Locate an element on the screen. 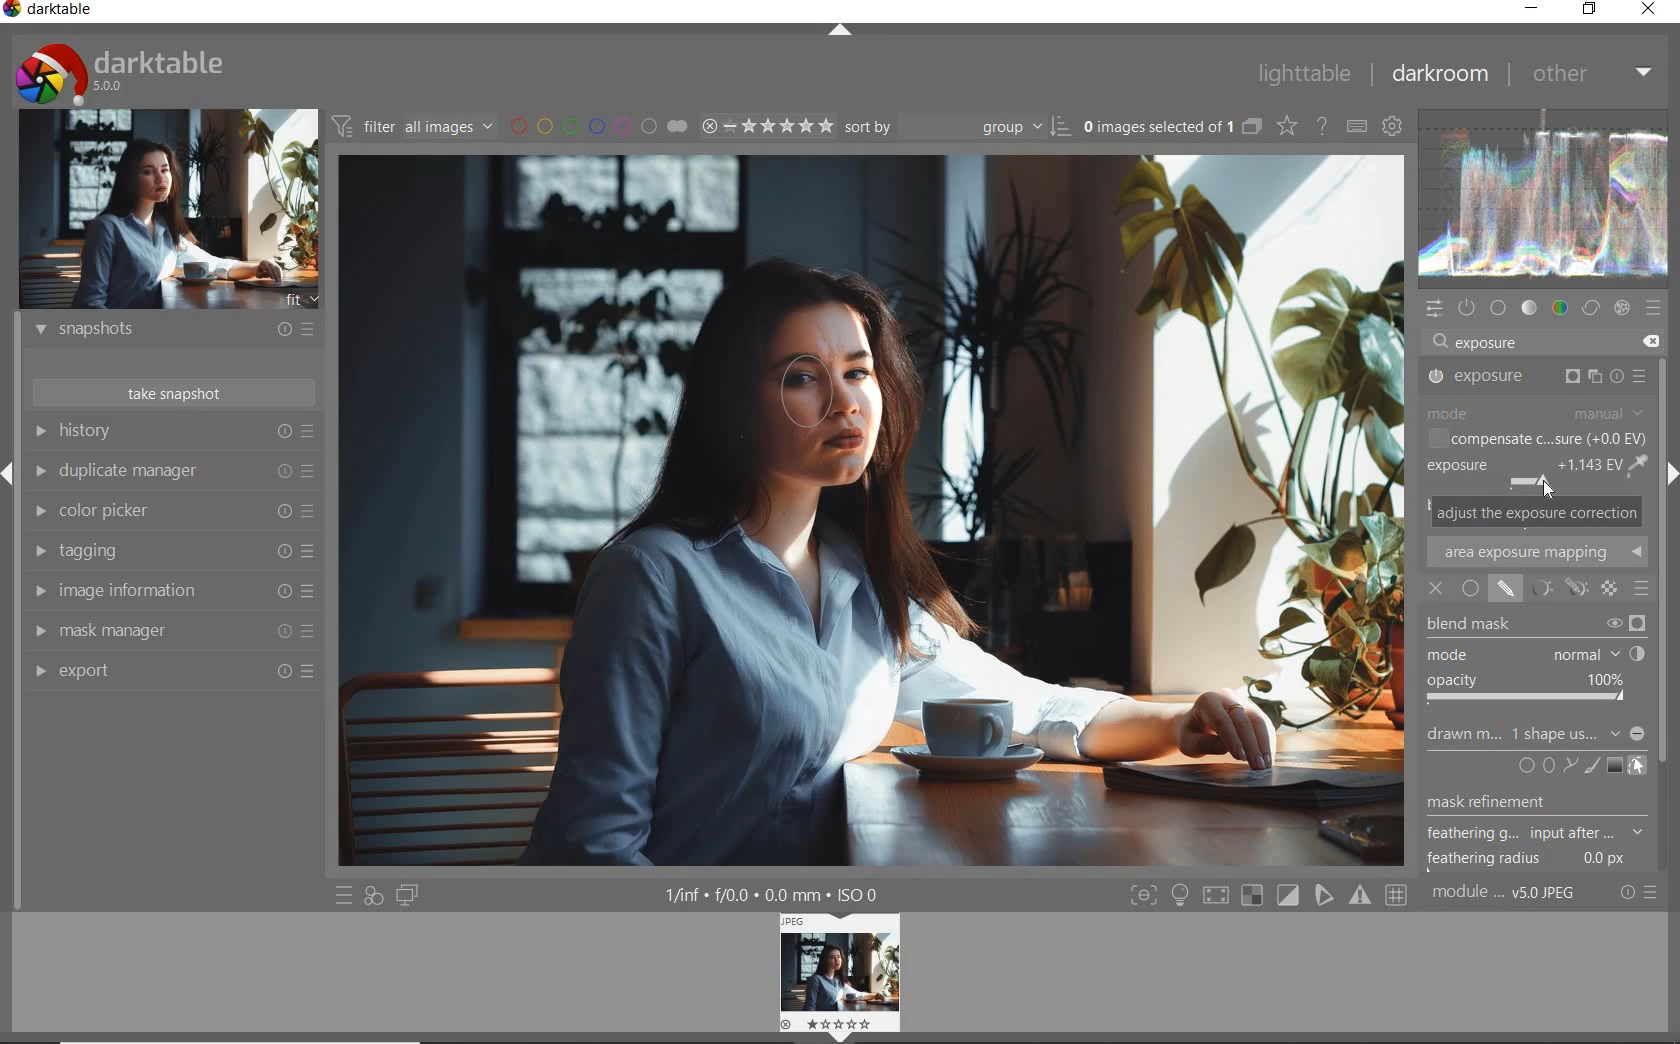 This screenshot has height=1044, width=1680. change overlays shown on thumbnails is located at coordinates (1286, 125).